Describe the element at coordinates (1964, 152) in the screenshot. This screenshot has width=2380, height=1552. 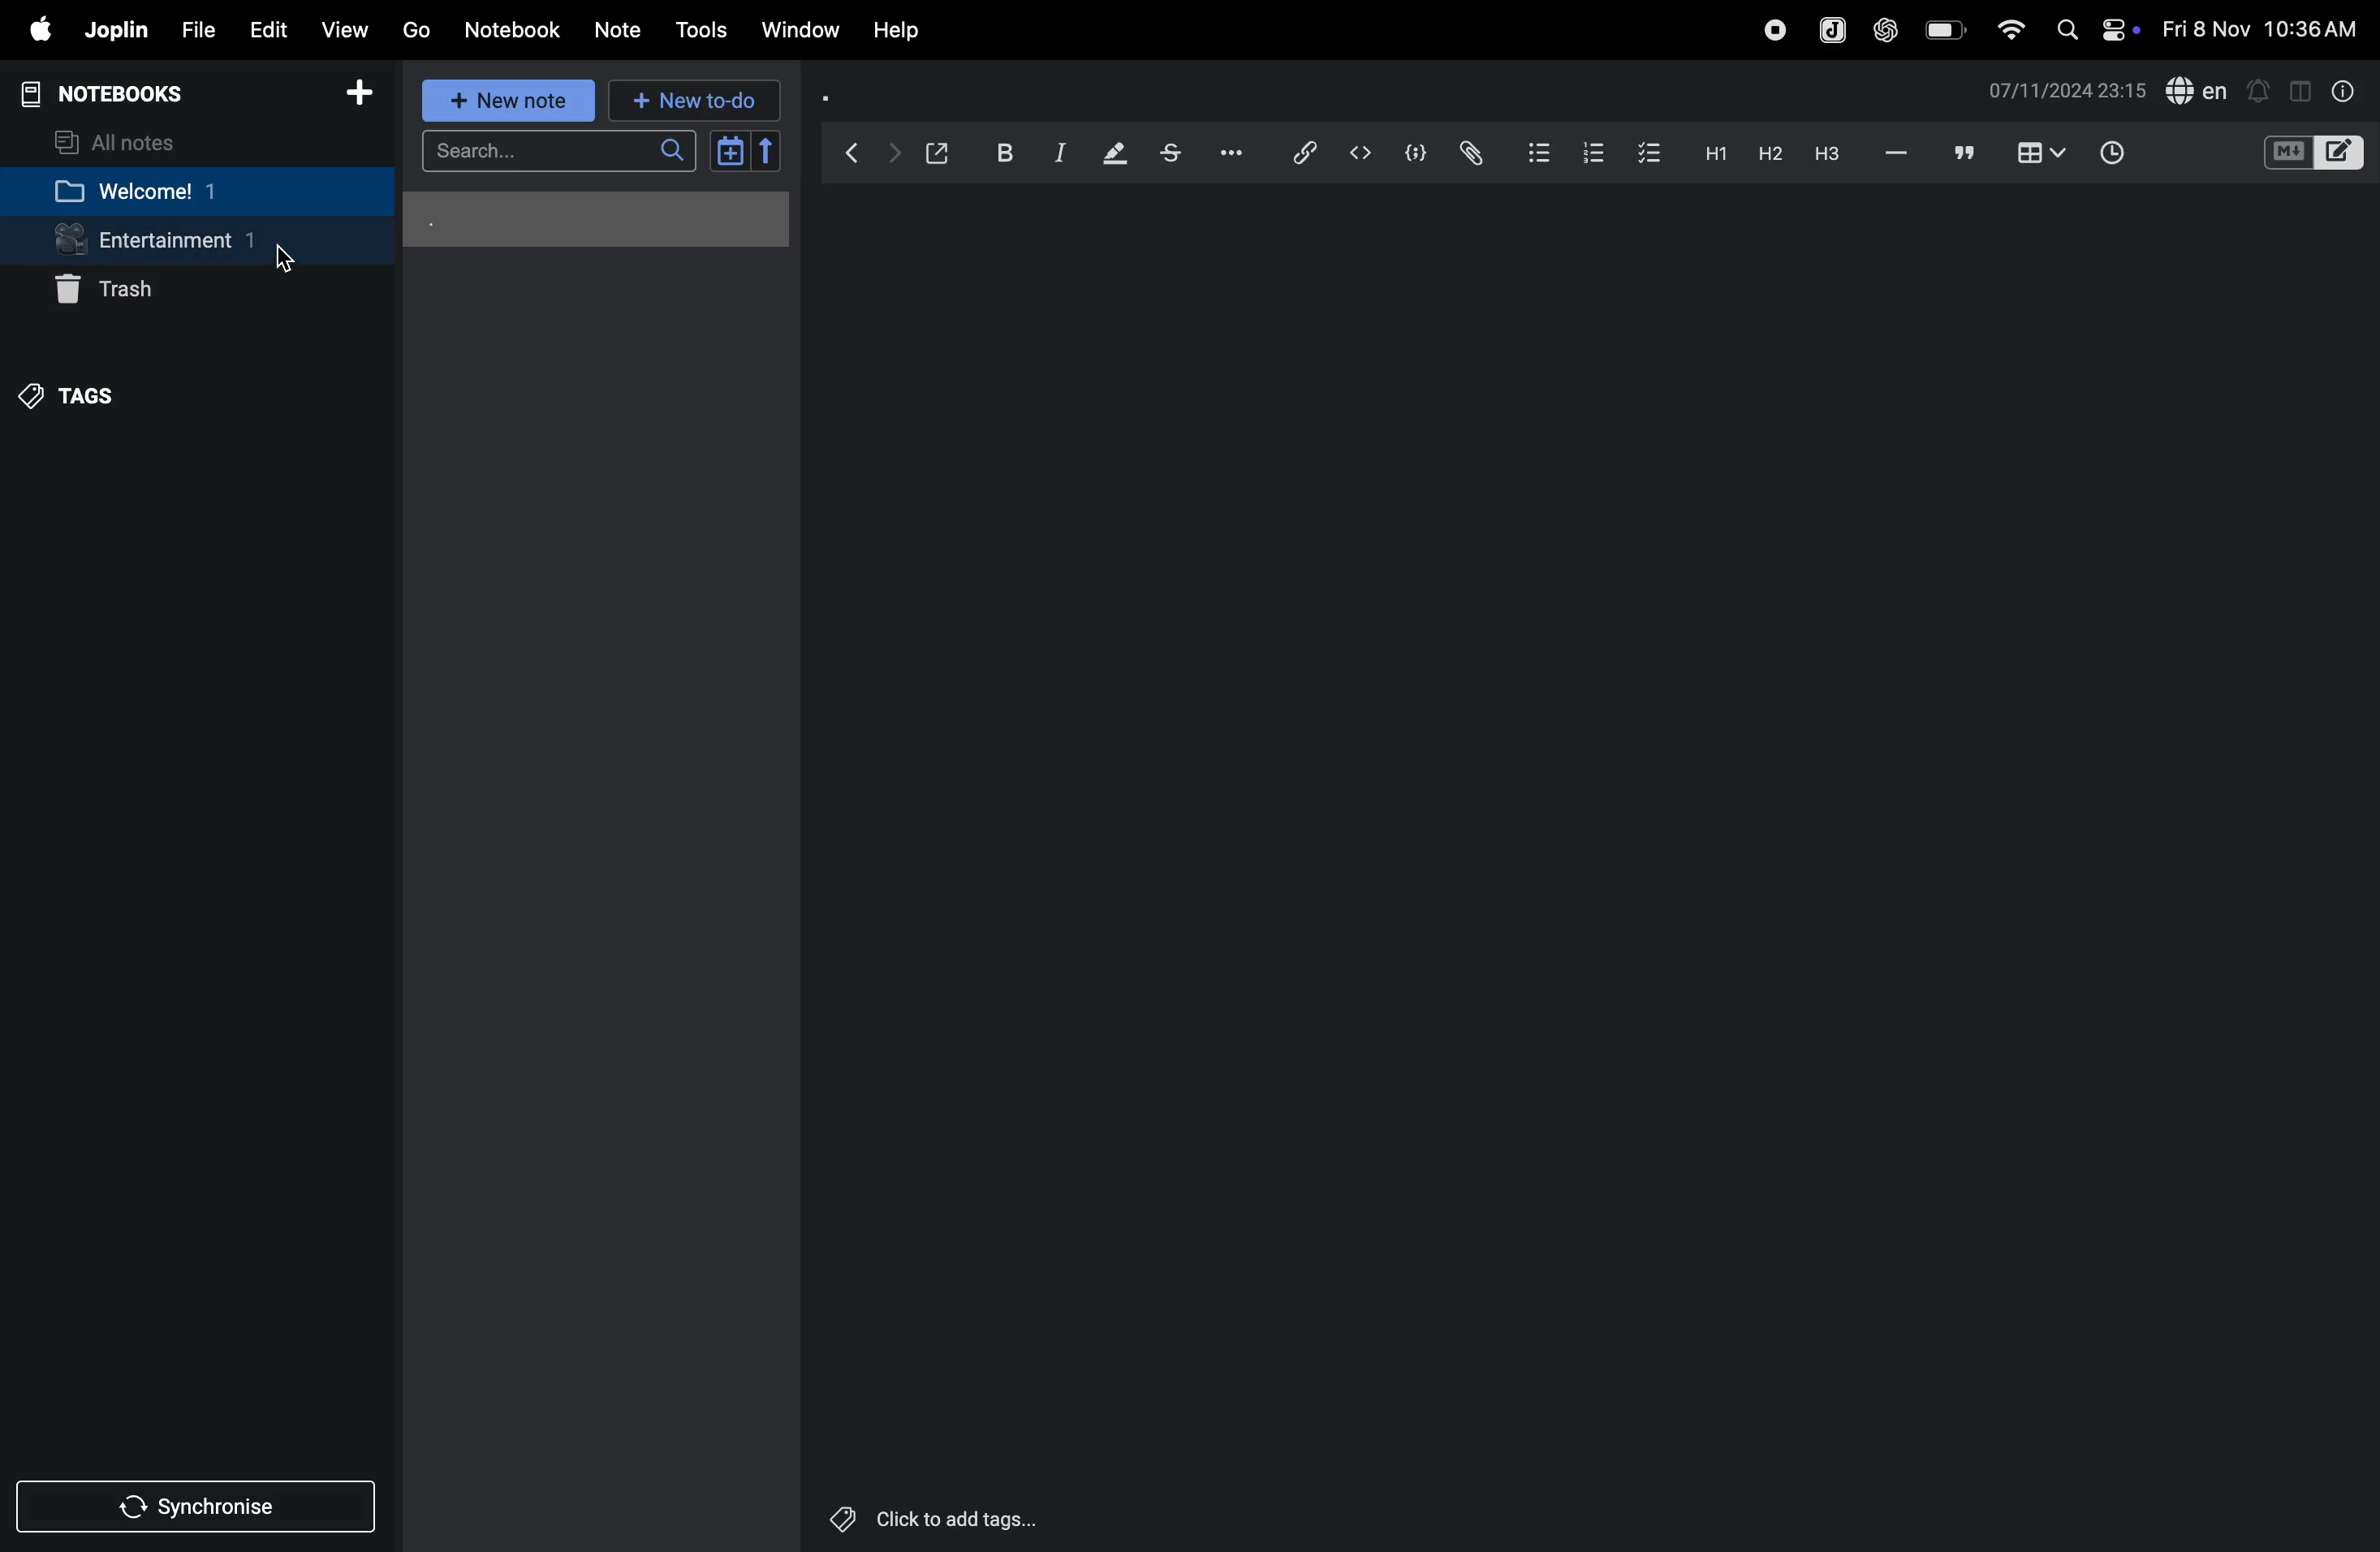
I see `block quote` at that location.